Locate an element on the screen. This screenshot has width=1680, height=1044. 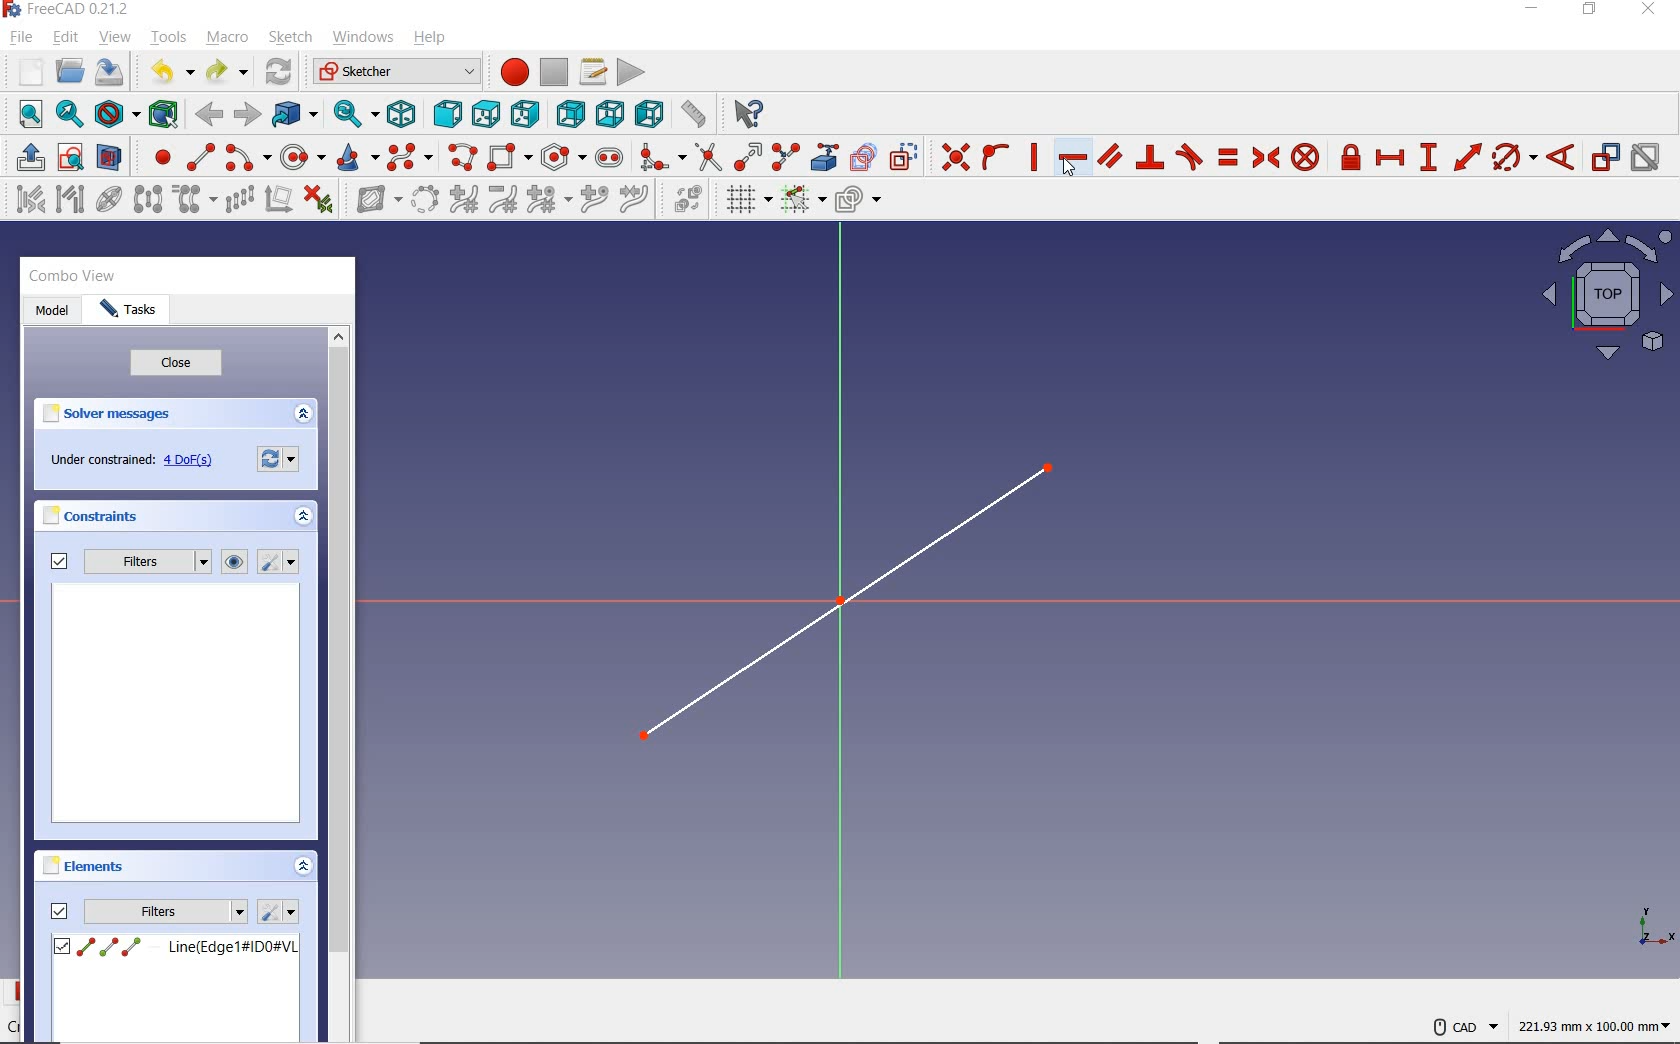
CREATE ARC is located at coordinates (248, 158).